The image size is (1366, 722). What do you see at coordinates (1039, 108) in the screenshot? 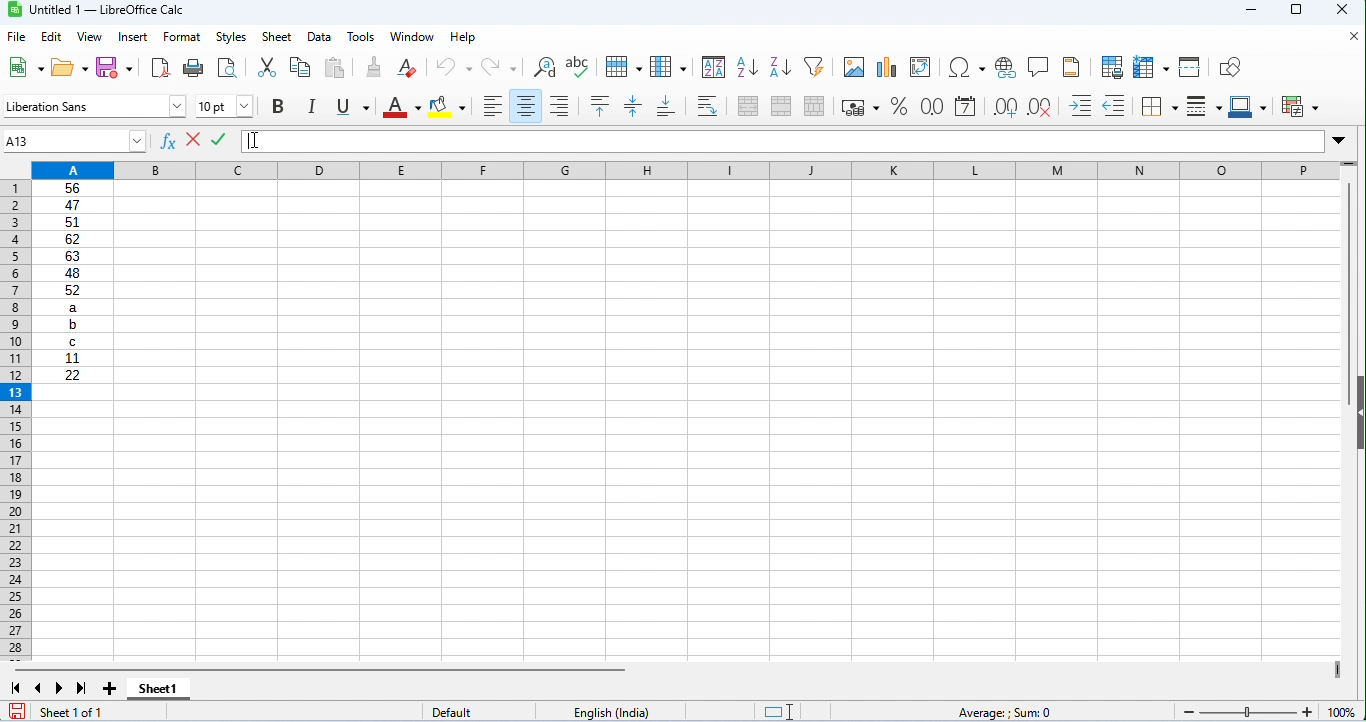
I see `delete decimal place` at bounding box center [1039, 108].